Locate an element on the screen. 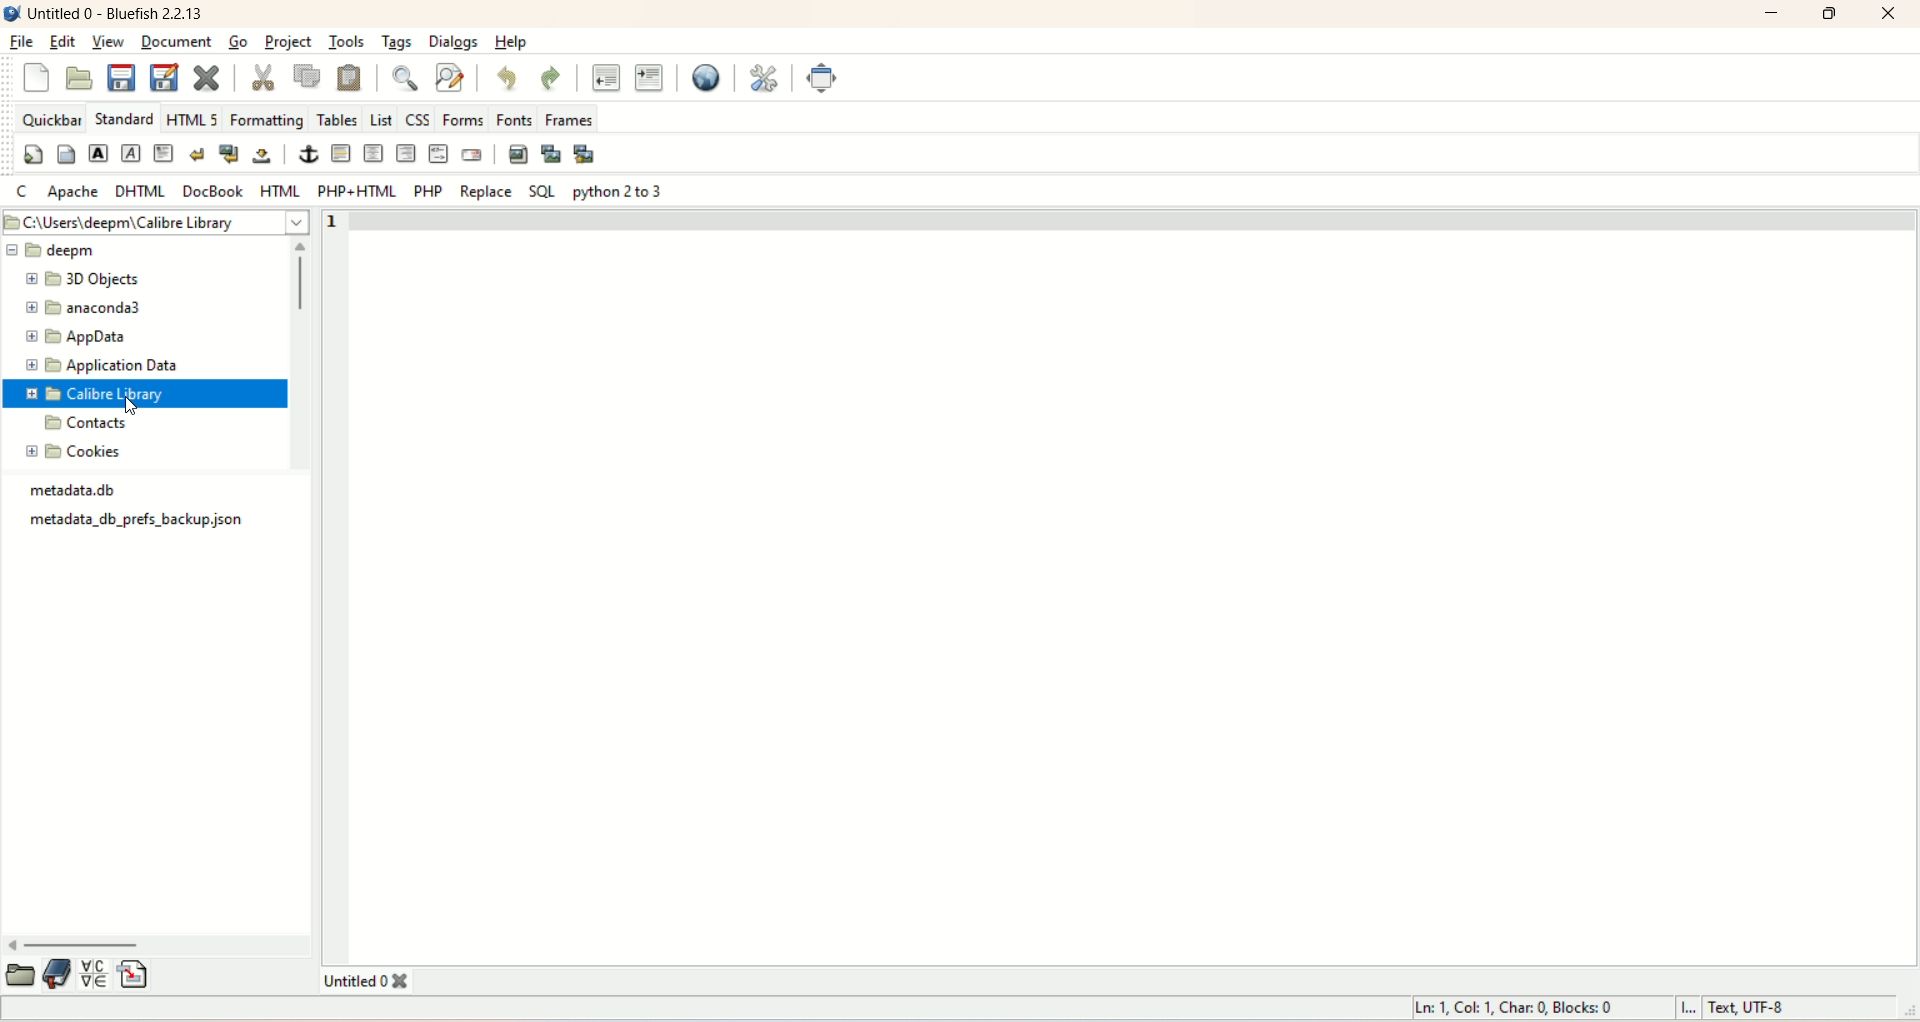 The image size is (1920, 1022). preview in browser is located at coordinates (702, 76).